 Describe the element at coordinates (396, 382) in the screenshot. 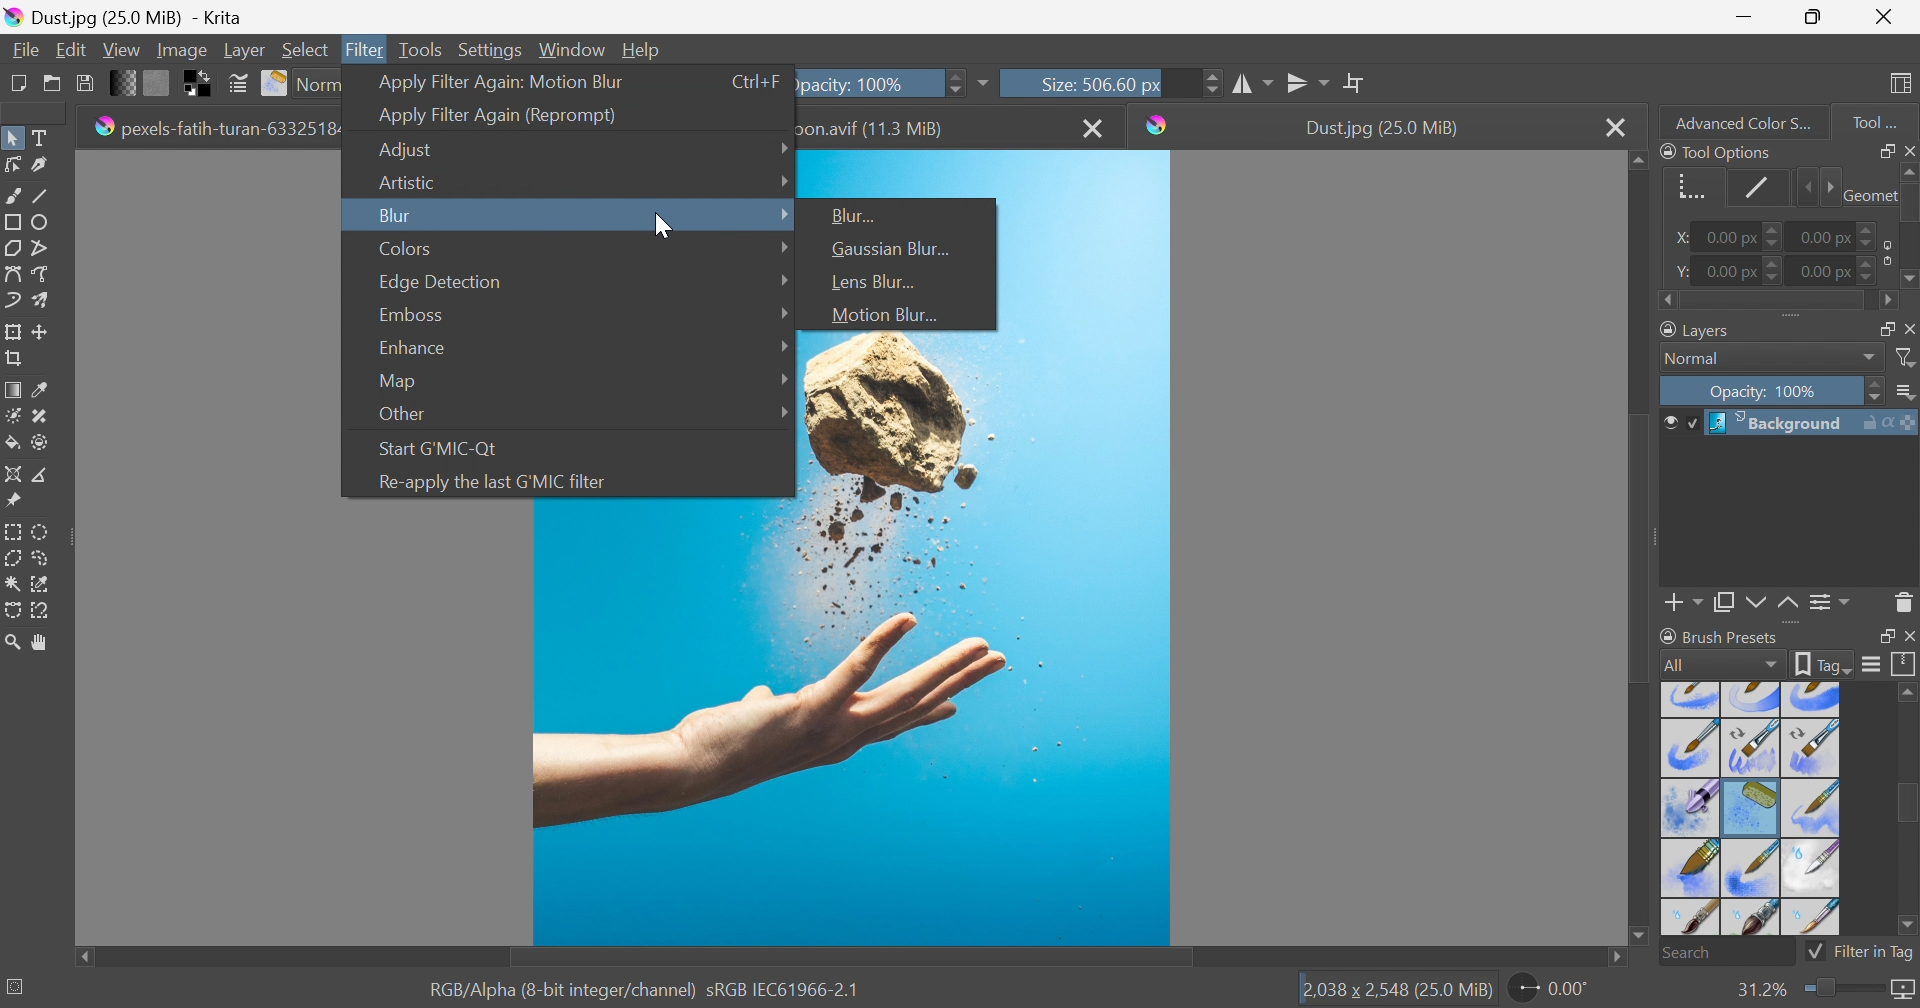

I see `Map` at that location.